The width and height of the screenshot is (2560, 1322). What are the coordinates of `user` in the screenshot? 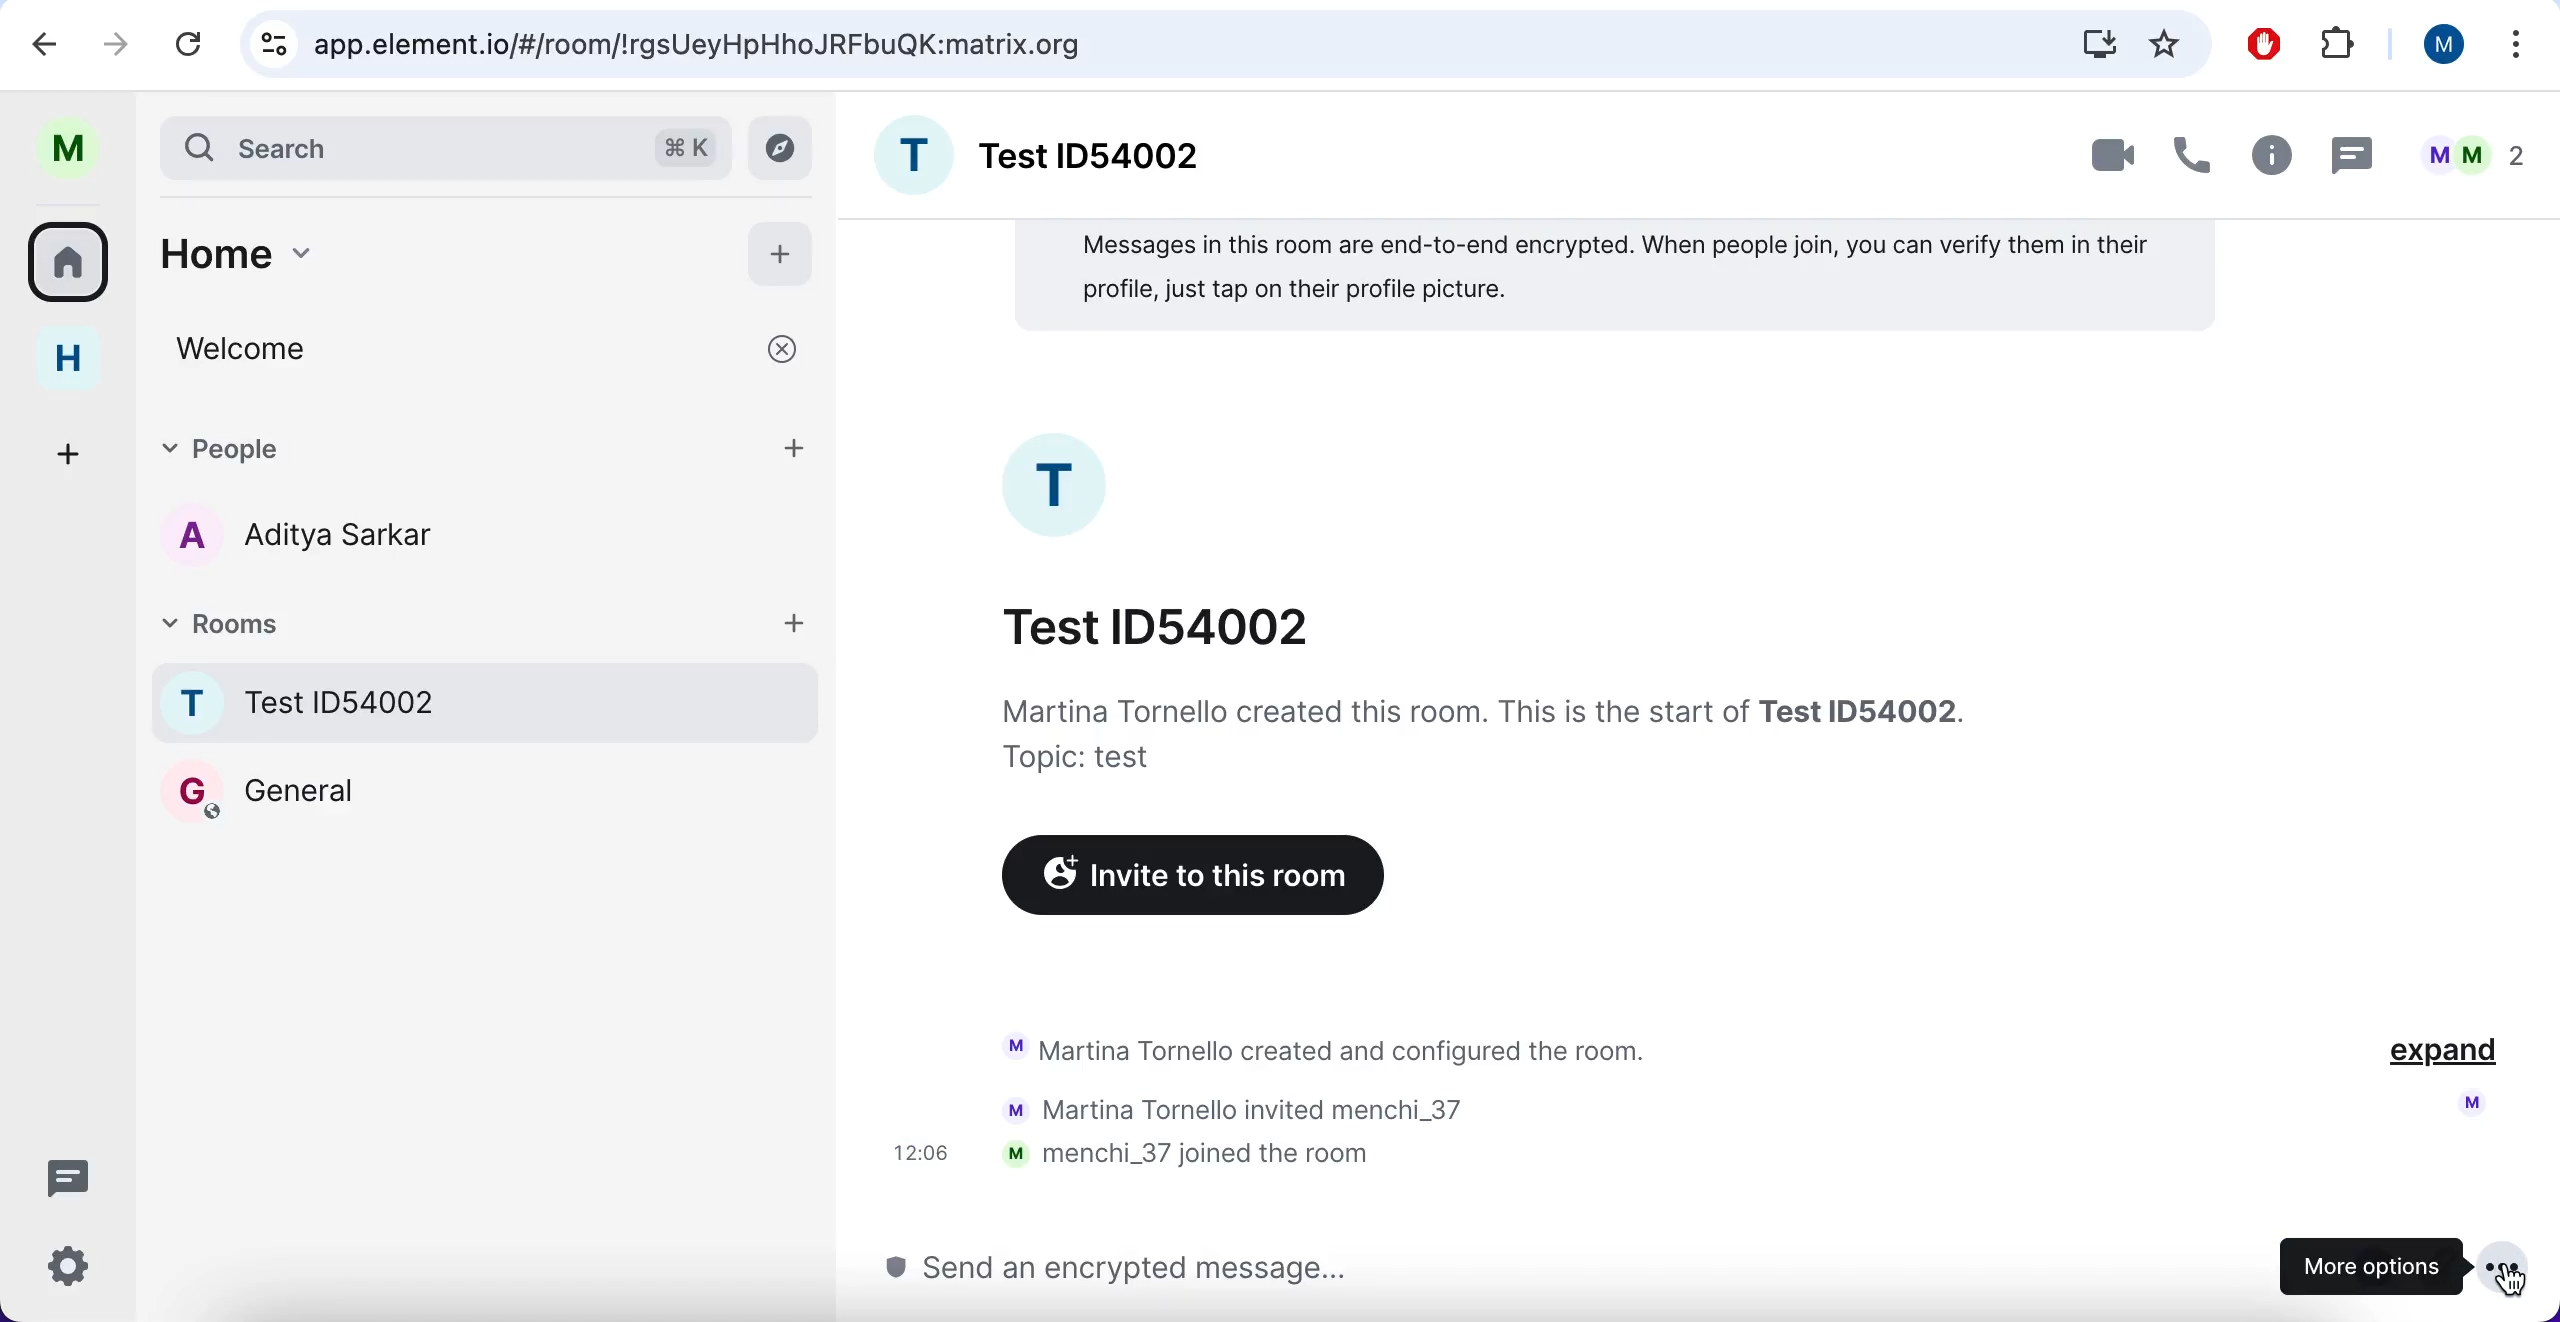 It's located at (67, 149).